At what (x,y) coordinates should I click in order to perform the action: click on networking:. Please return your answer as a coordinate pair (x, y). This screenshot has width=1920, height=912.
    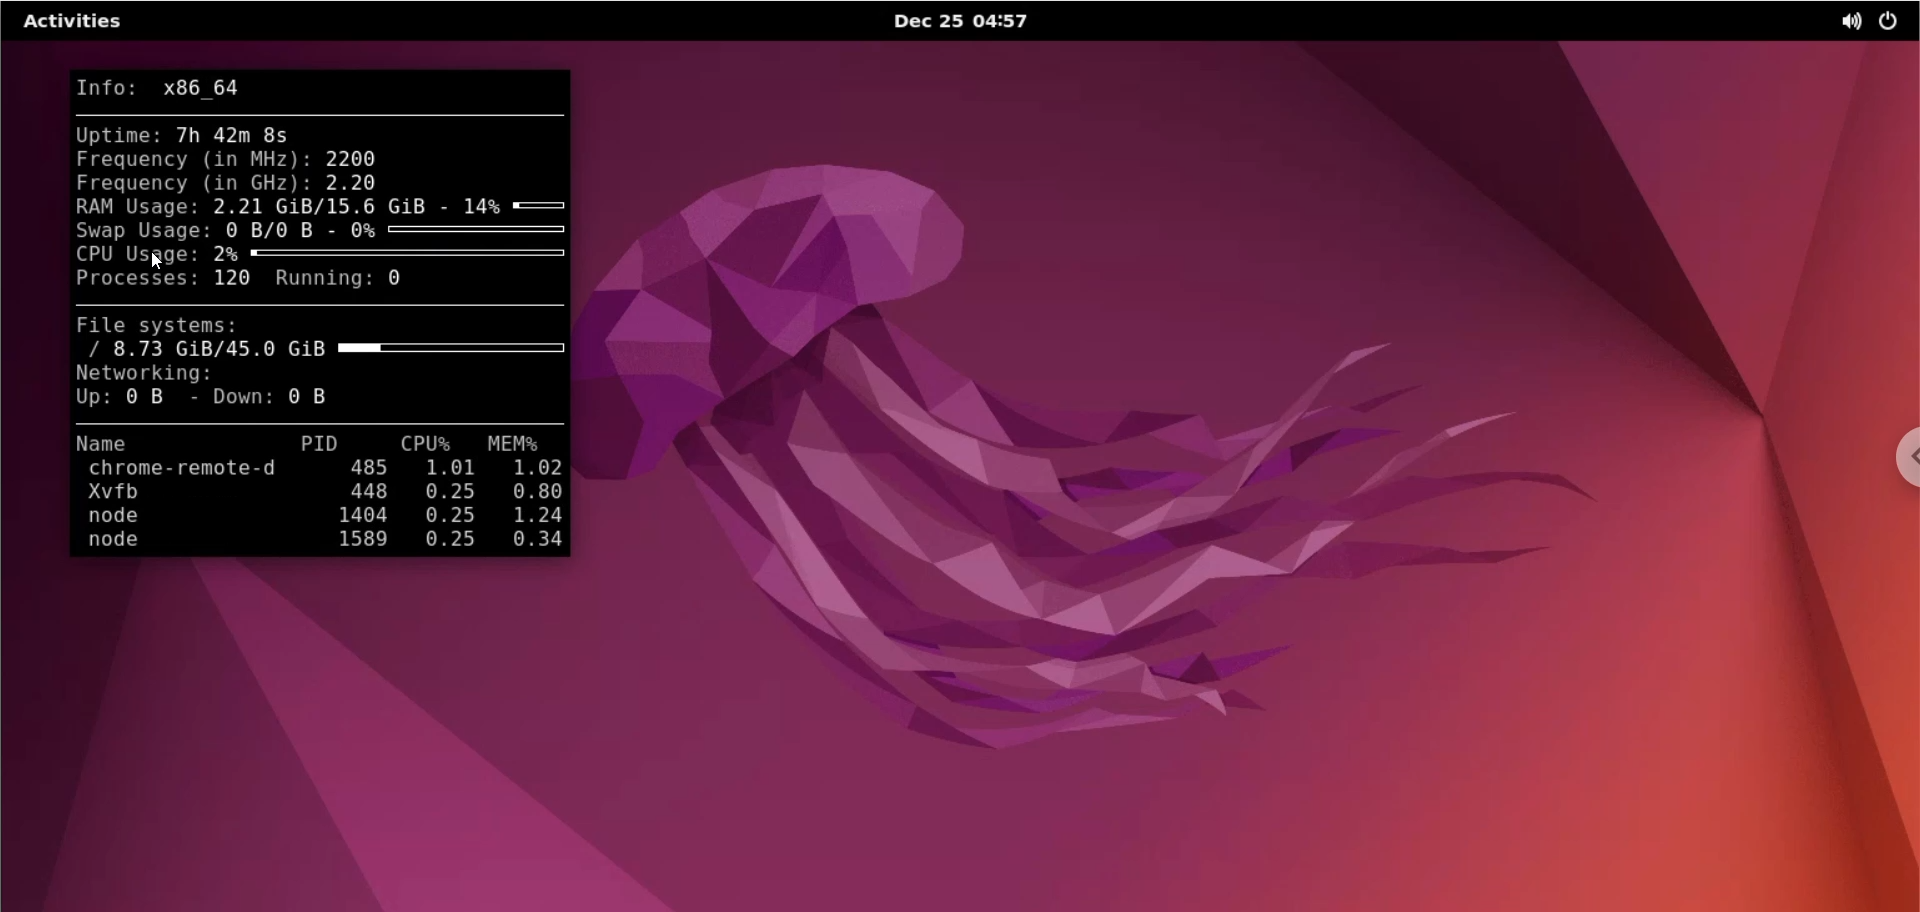
    Looking at the image, I should click on (151, 374).